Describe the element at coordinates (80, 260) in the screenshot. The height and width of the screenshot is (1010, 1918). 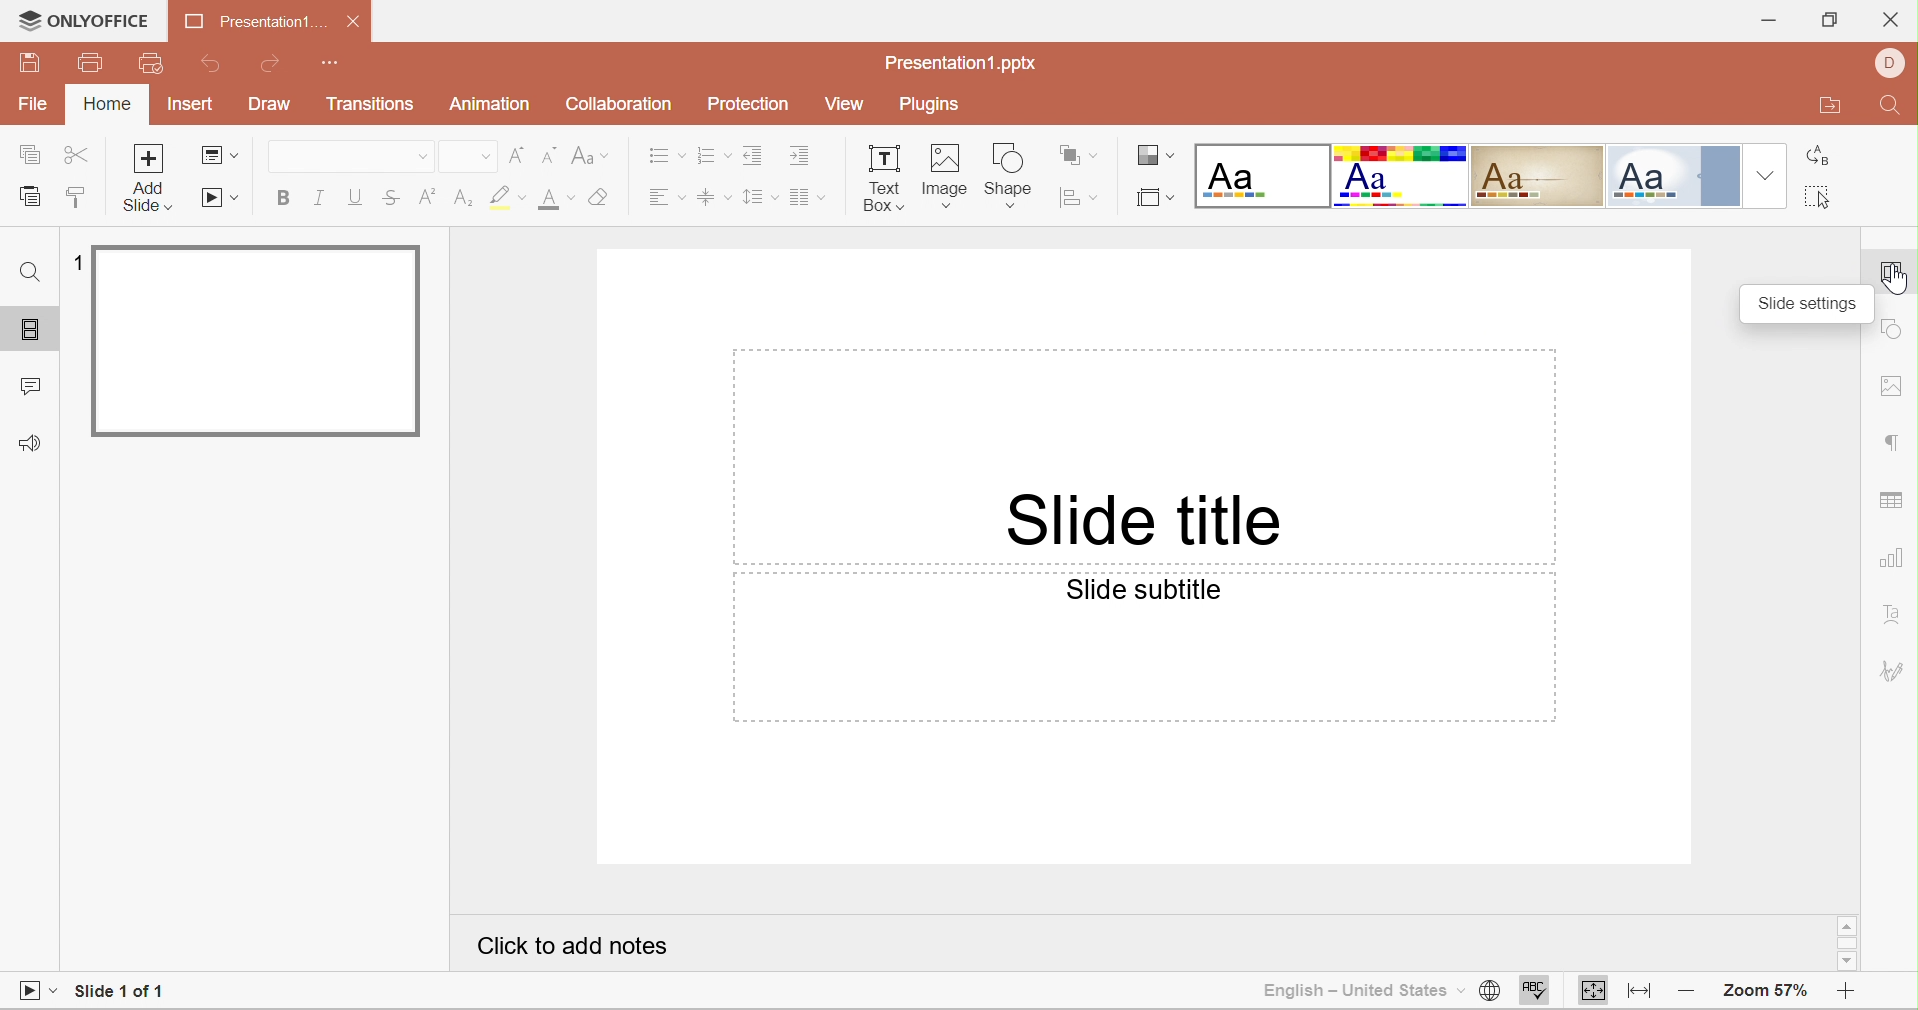
I see `1` at that location.